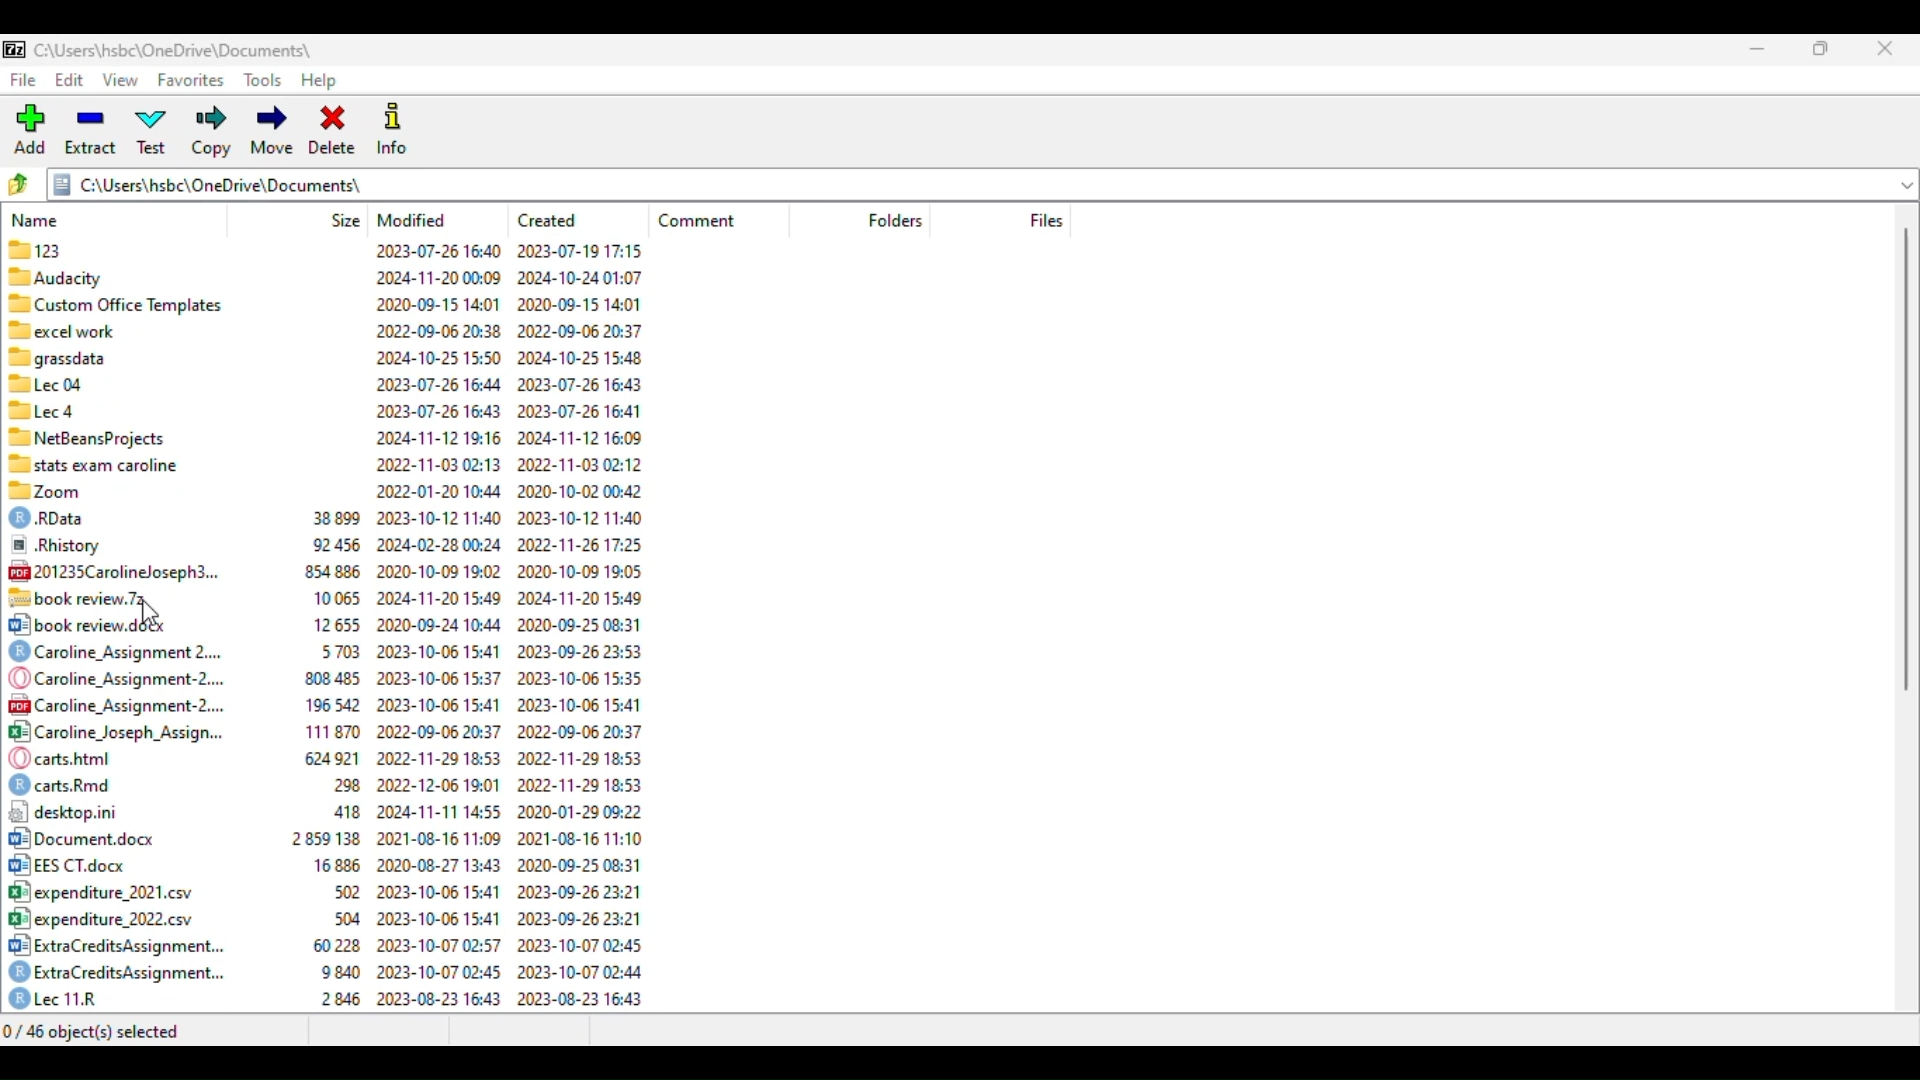 This screenshot has height=1080, width=1920. I want to click on B°| expenditure 2022.csv 504 2023-10-06 15:41 2023-09-26 23:21, so click(324, 918).